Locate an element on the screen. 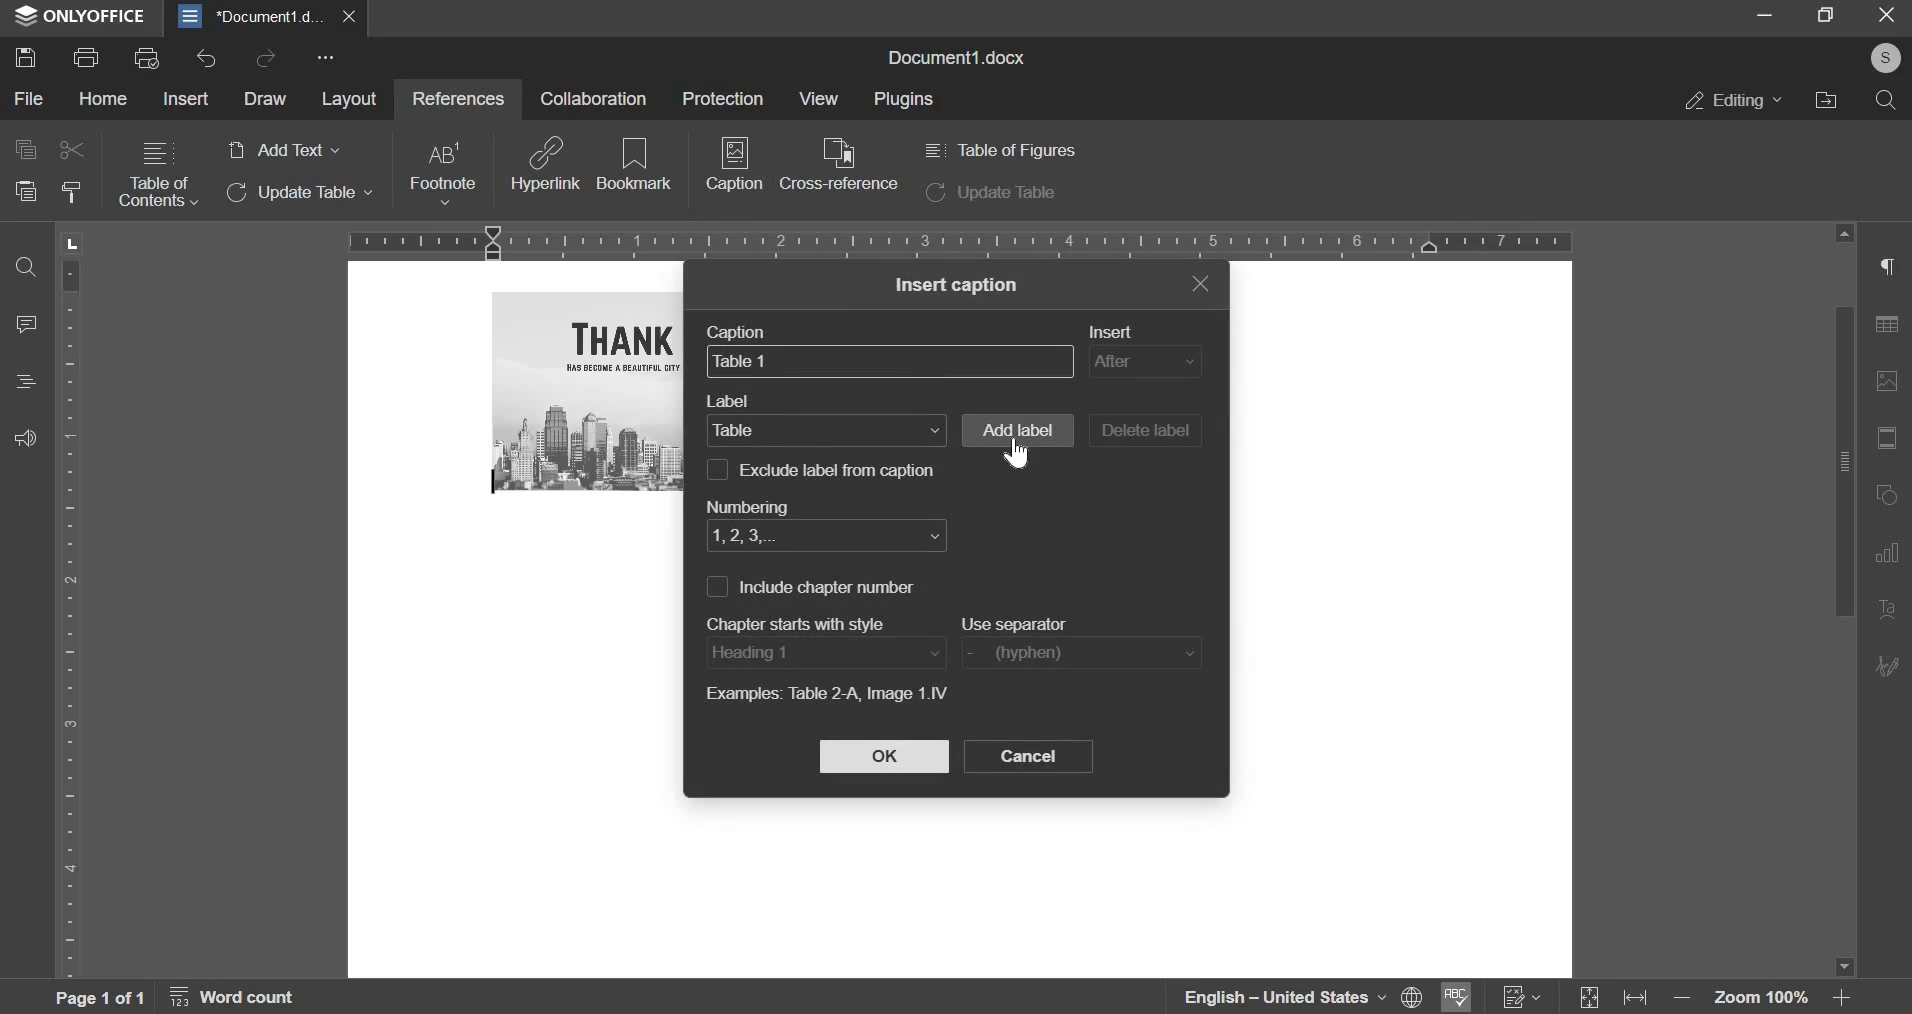 Image resolution: width=1912 pixels, height=1014 pixels. use separator is located at coordinates (1080, 653).